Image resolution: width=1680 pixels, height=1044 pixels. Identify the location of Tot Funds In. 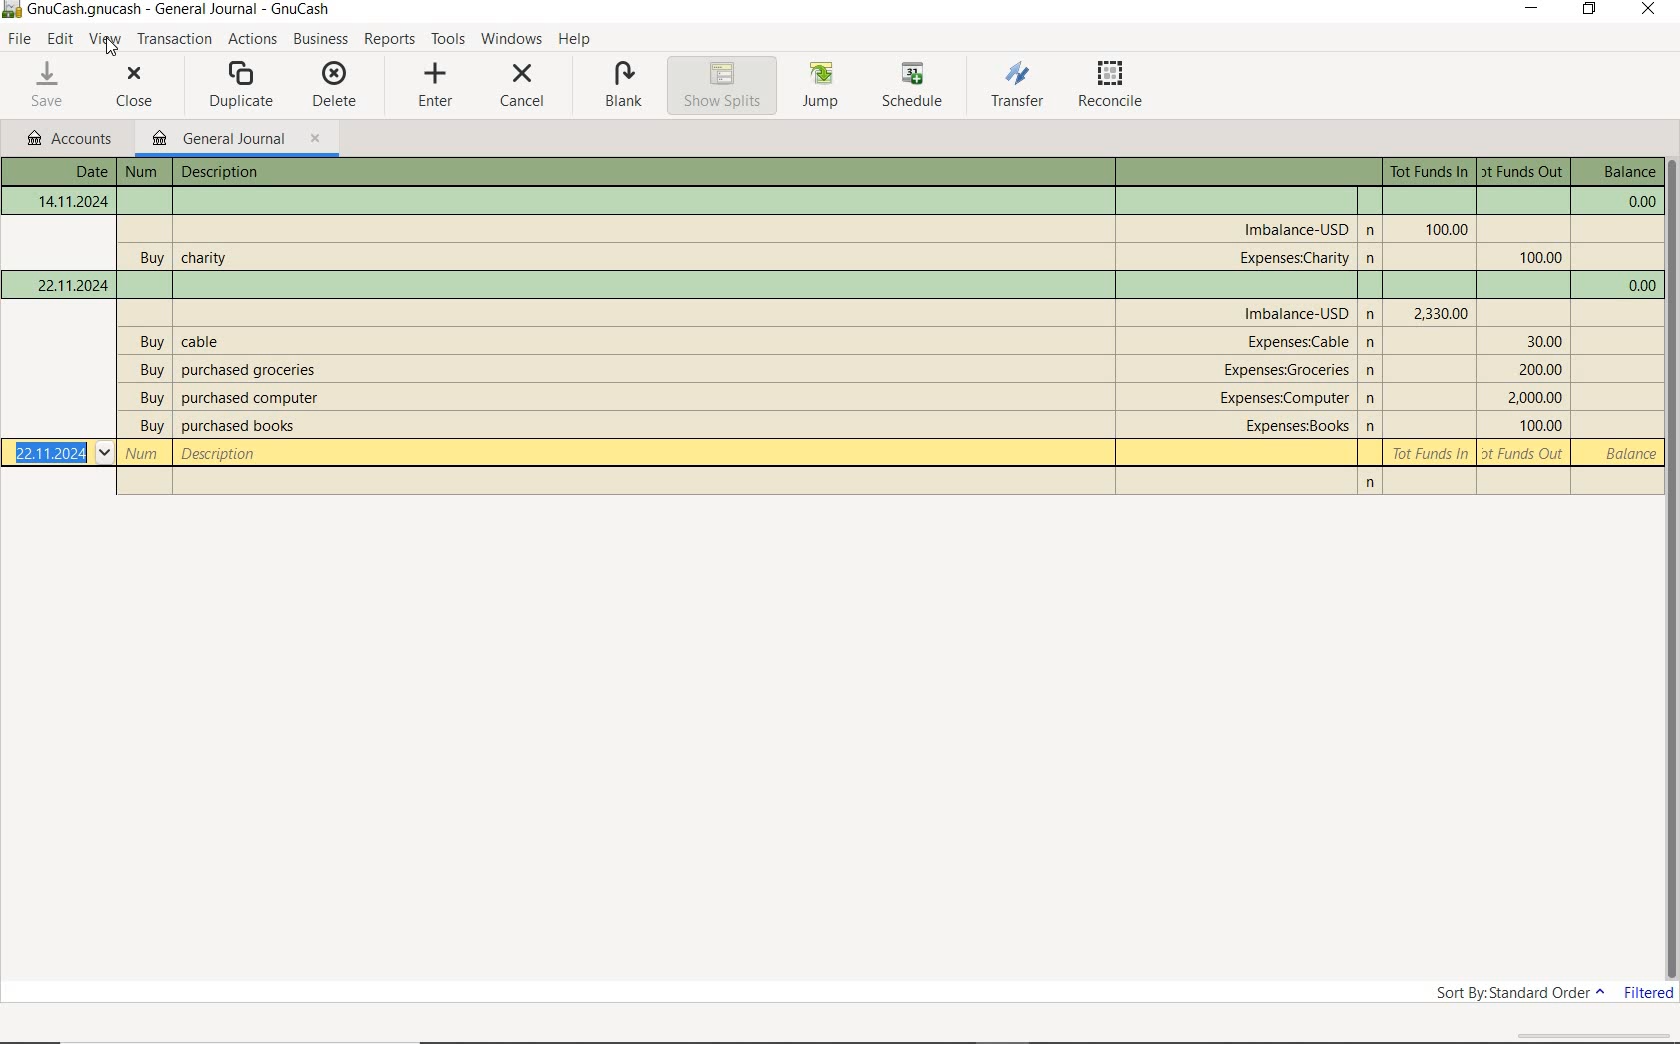
(1432, 453).